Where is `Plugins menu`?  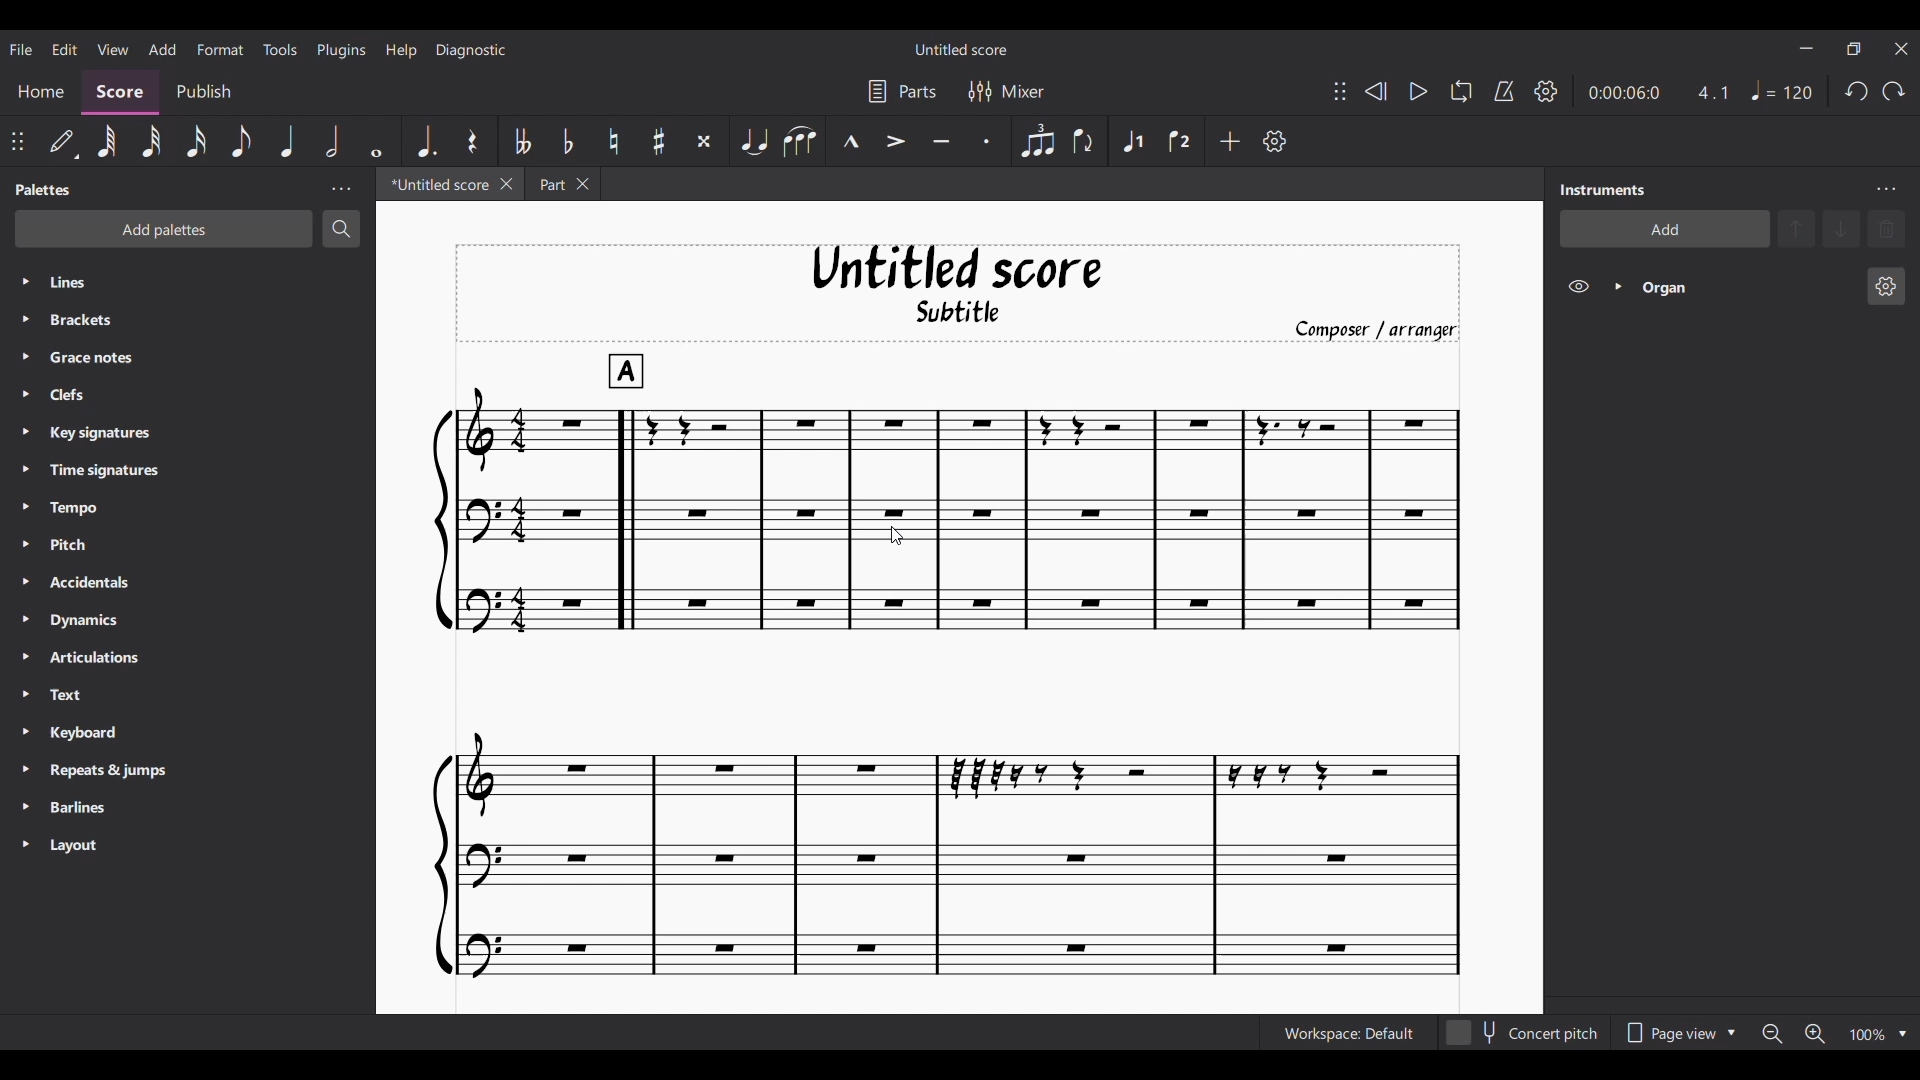
Plugins menu is located at coordinates (342, 49).